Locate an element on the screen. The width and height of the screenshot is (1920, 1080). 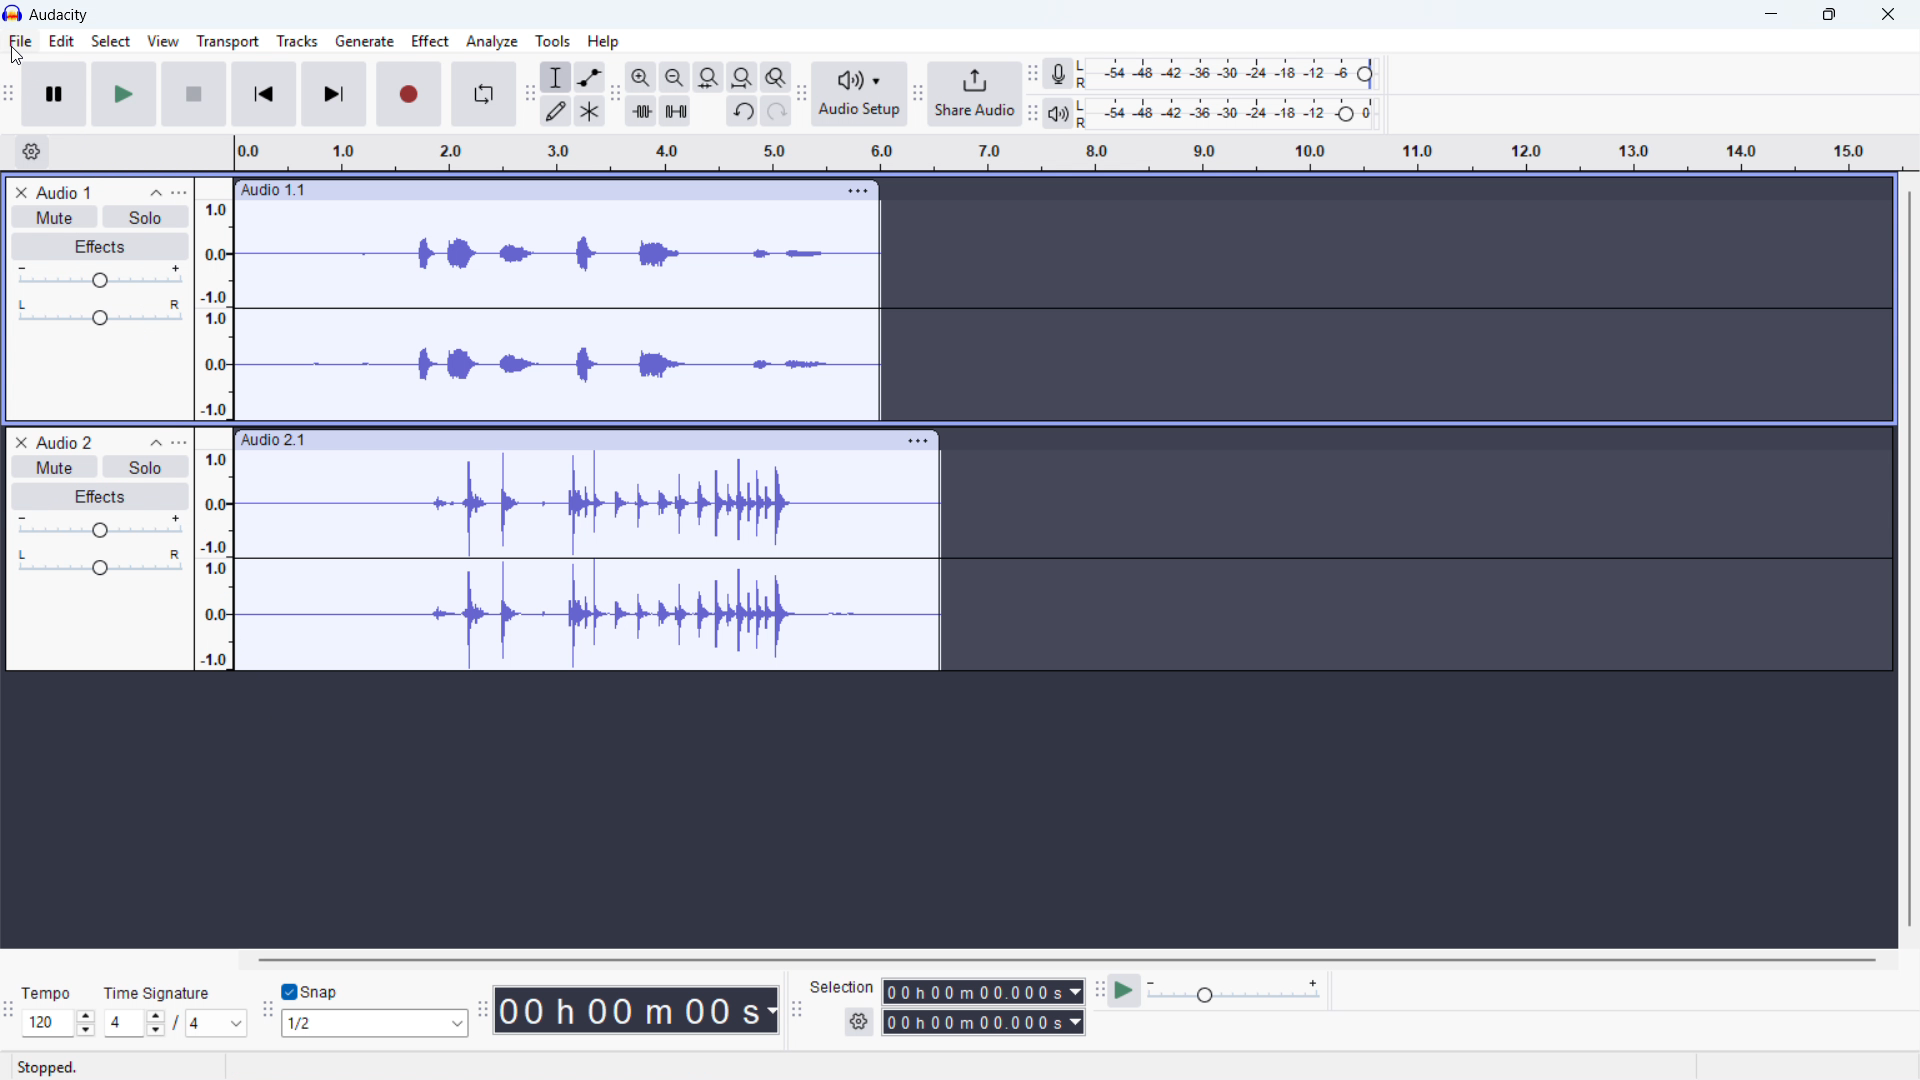
Solo  is located at coordinates (147, 466).